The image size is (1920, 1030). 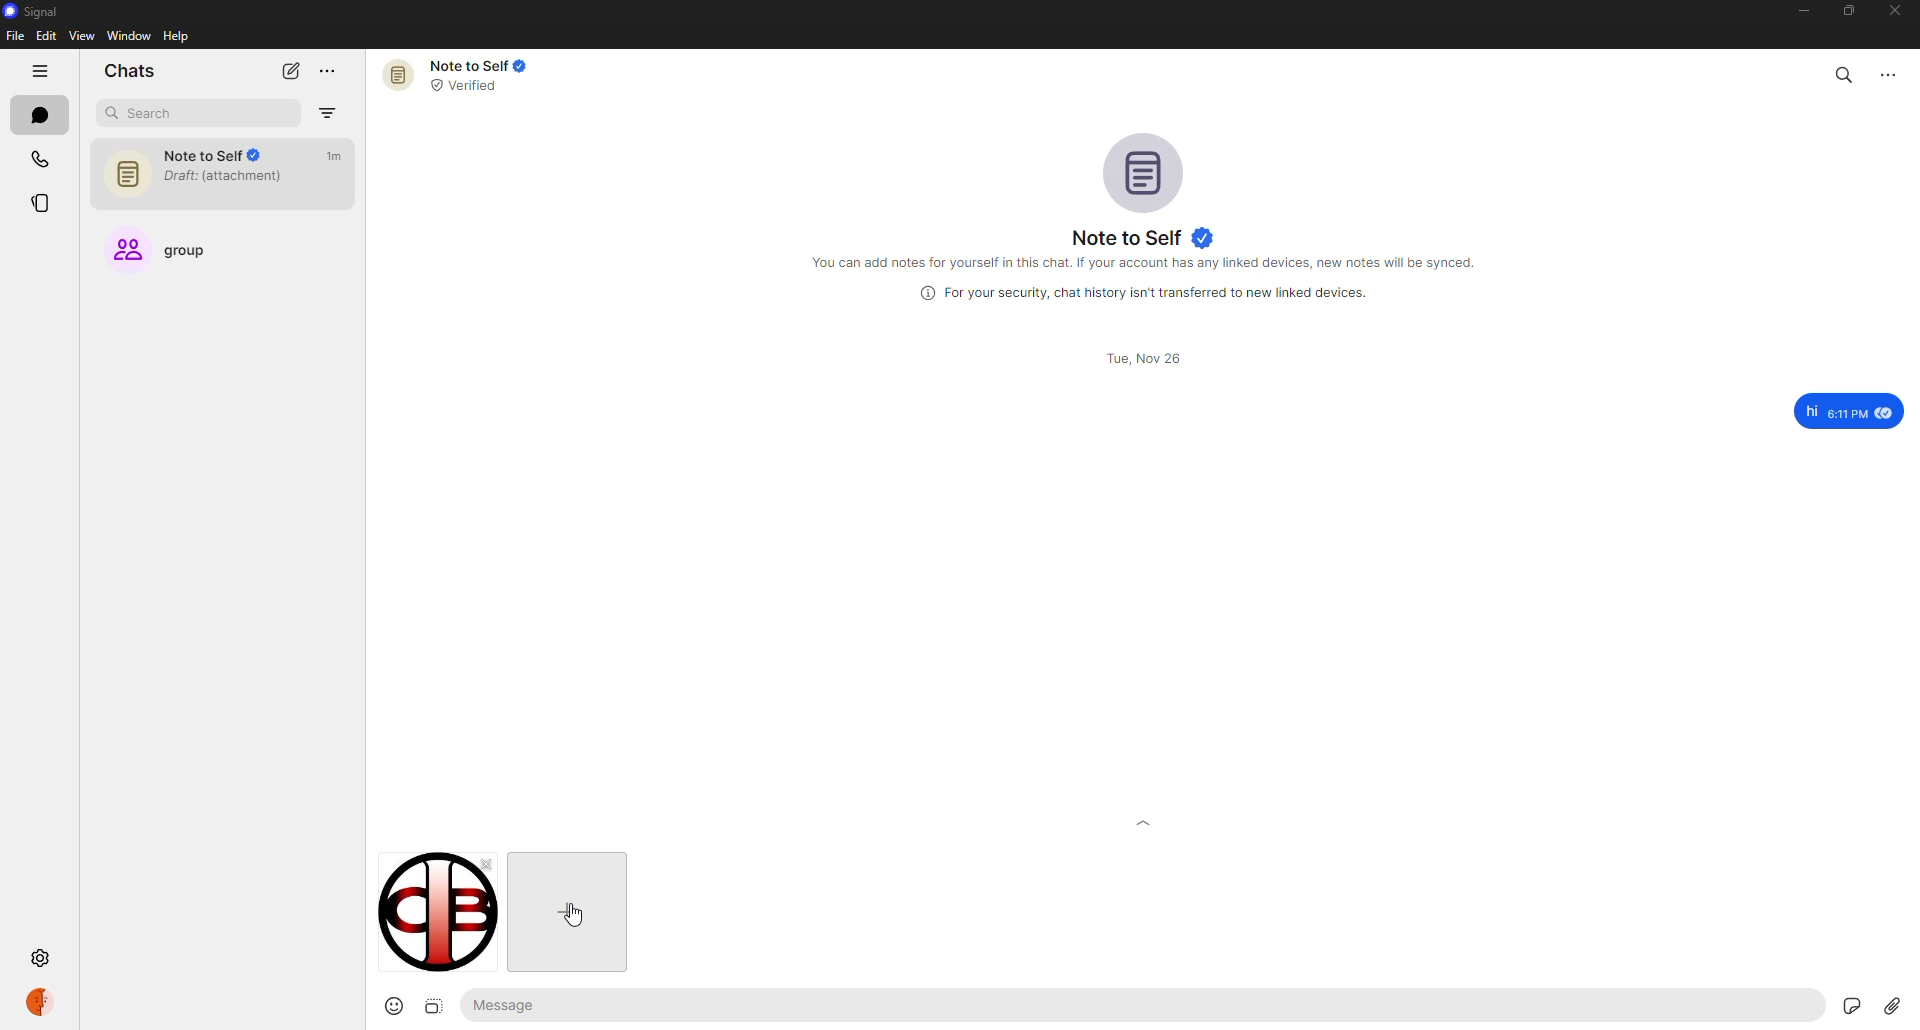 I want to click on image, so click(x=433, y=1006).